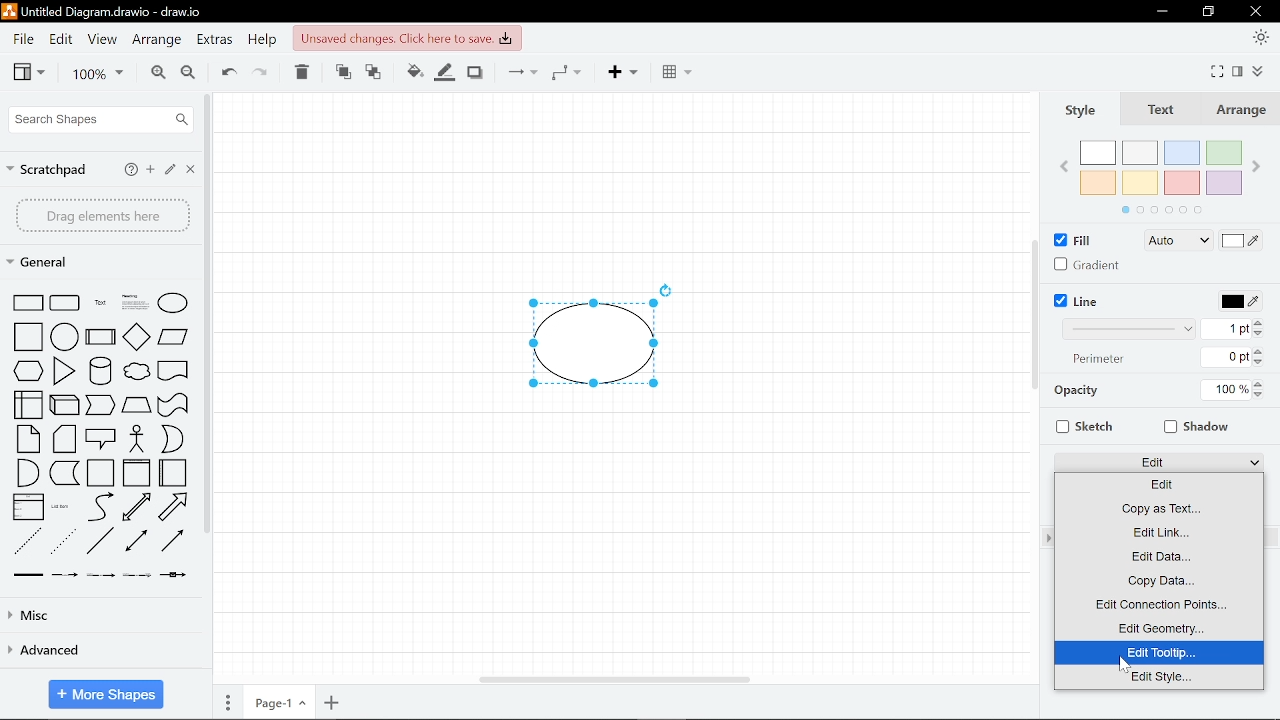 This screenshot has height=720, width=1280. I want to click on Add page, so click(334, 702).